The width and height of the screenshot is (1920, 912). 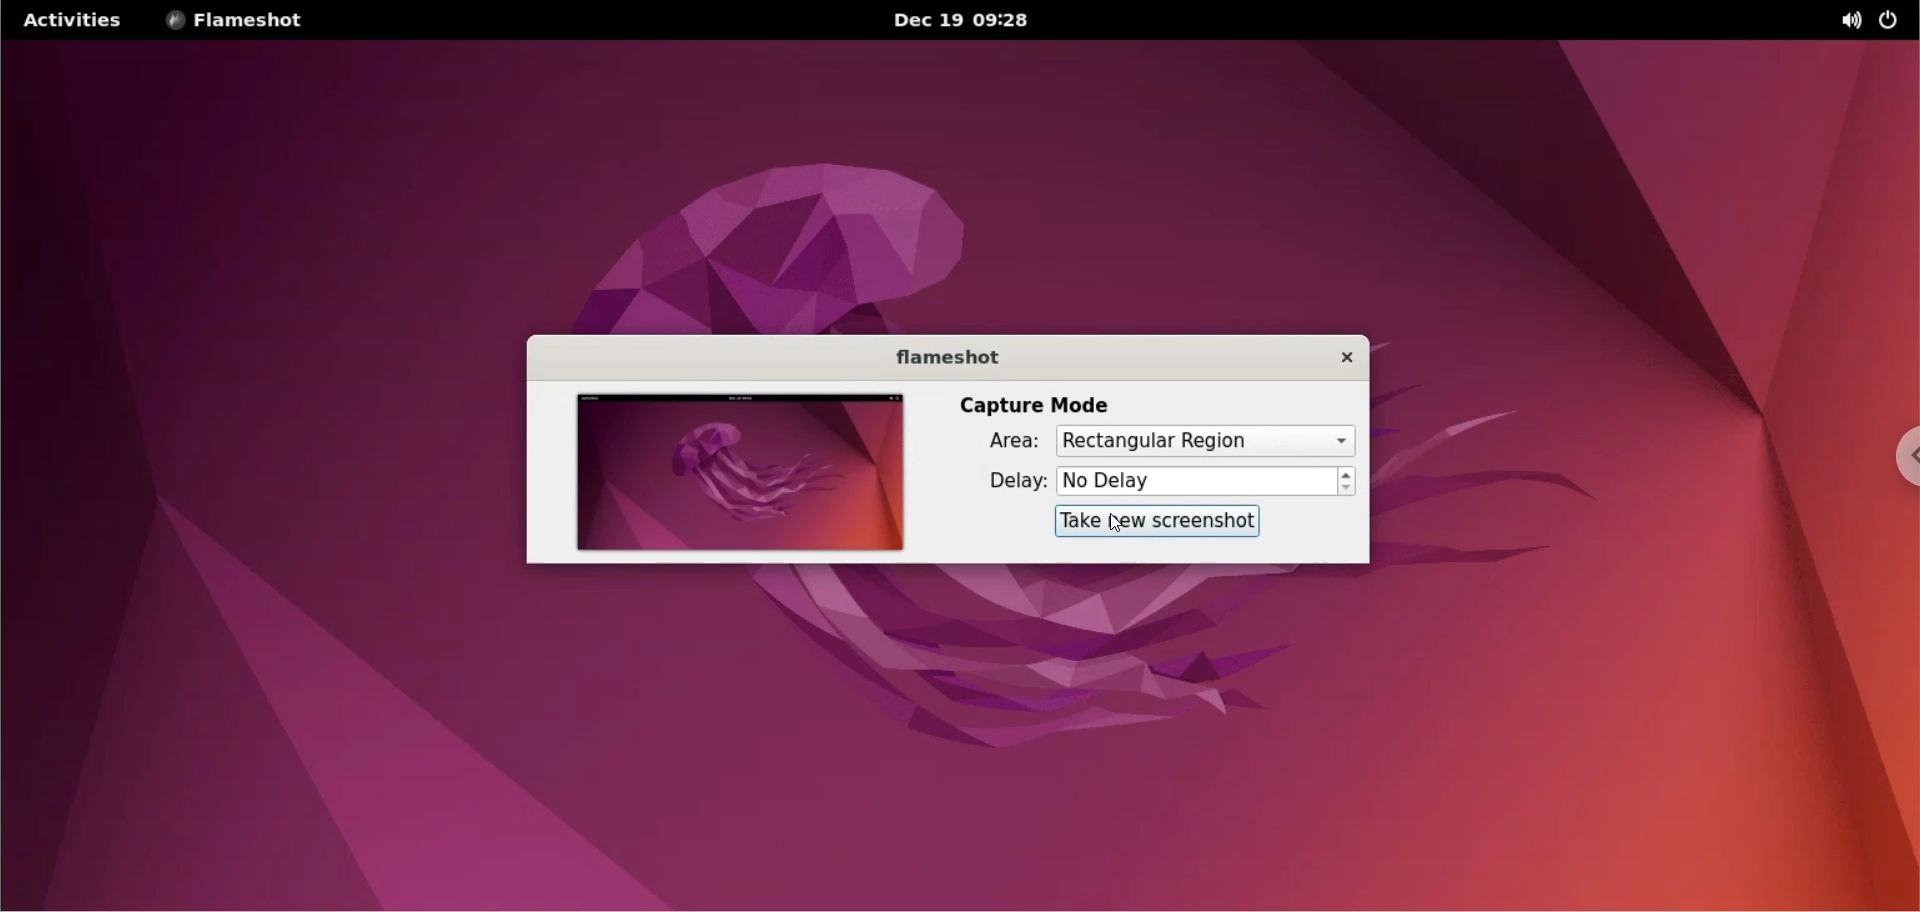 I want to click on capture mode label, so click(x=1049, y=404).